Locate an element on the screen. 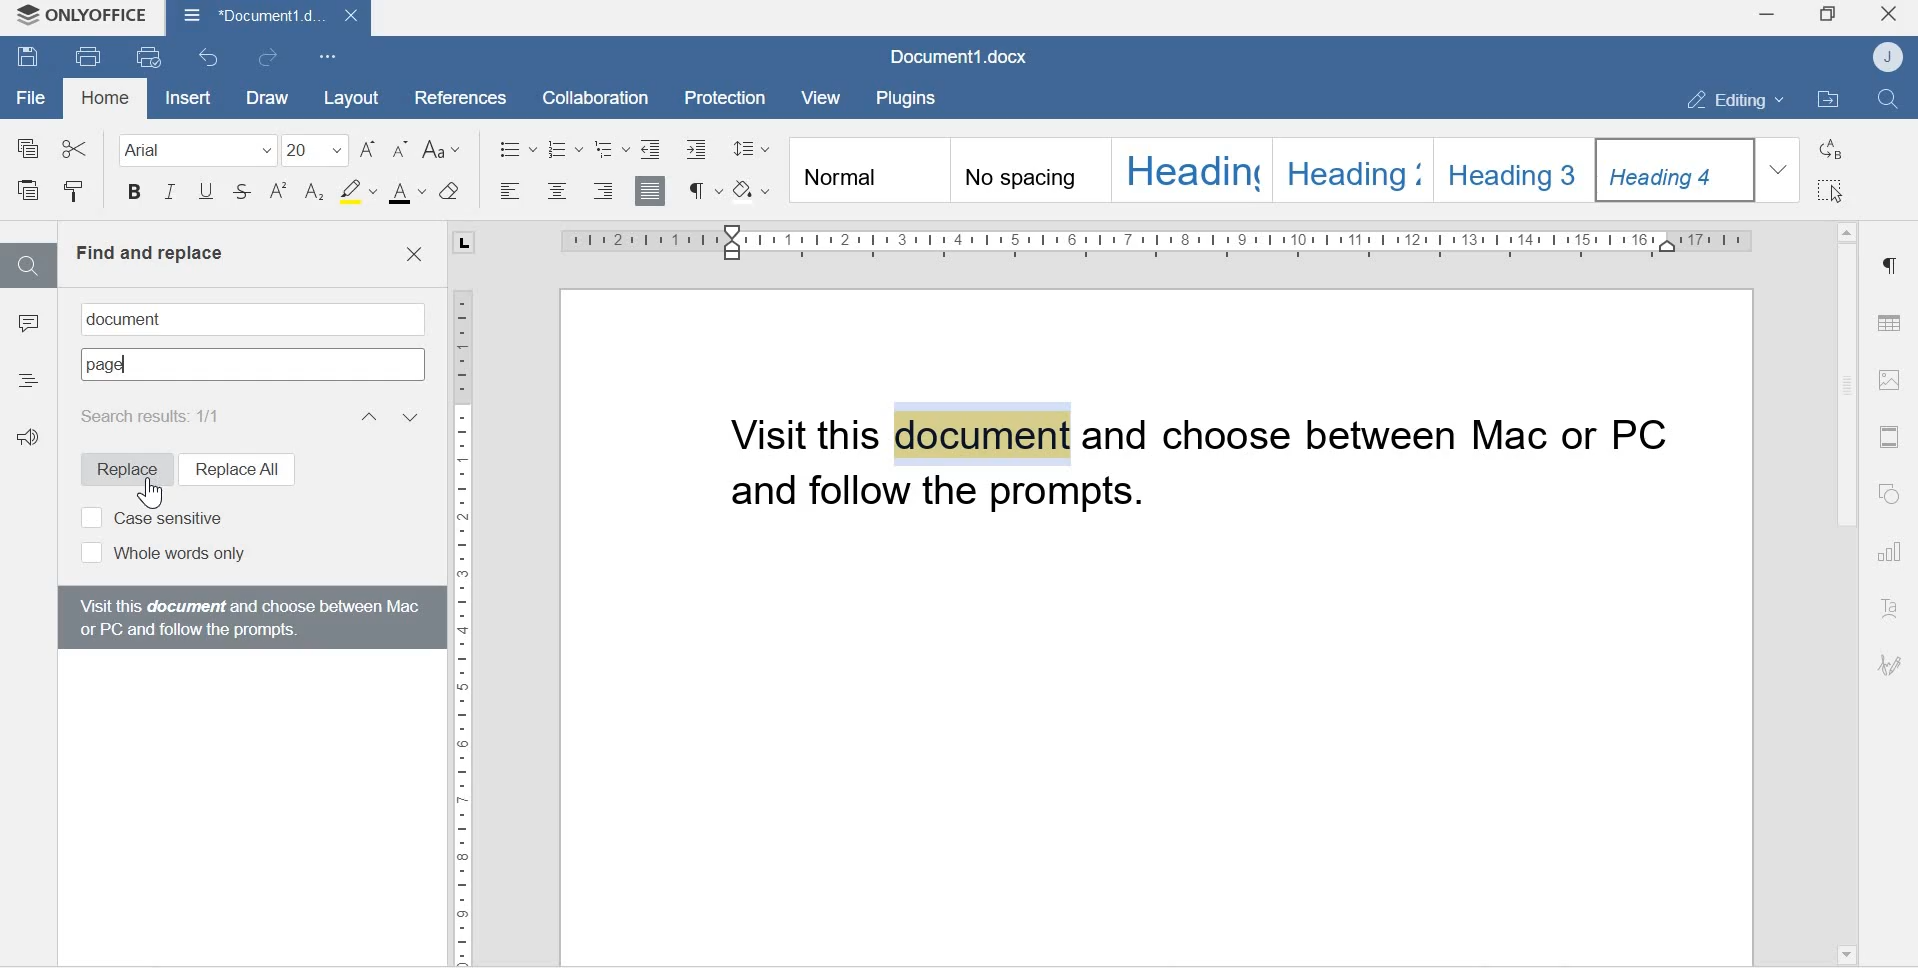 Image resolution: width=1918 pixels, height=968 pixels. Itallics is located at coordinates (170, 194).